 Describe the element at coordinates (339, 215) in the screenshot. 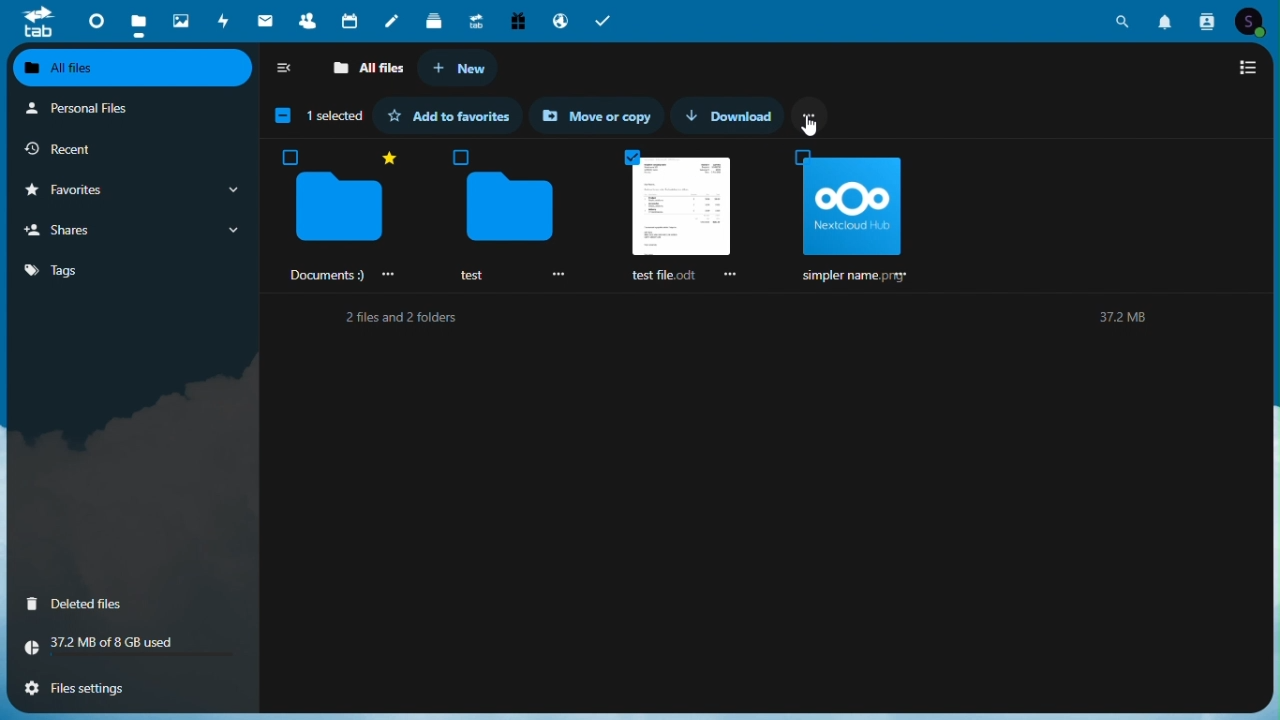

I see `‘Documents :)` at that location.